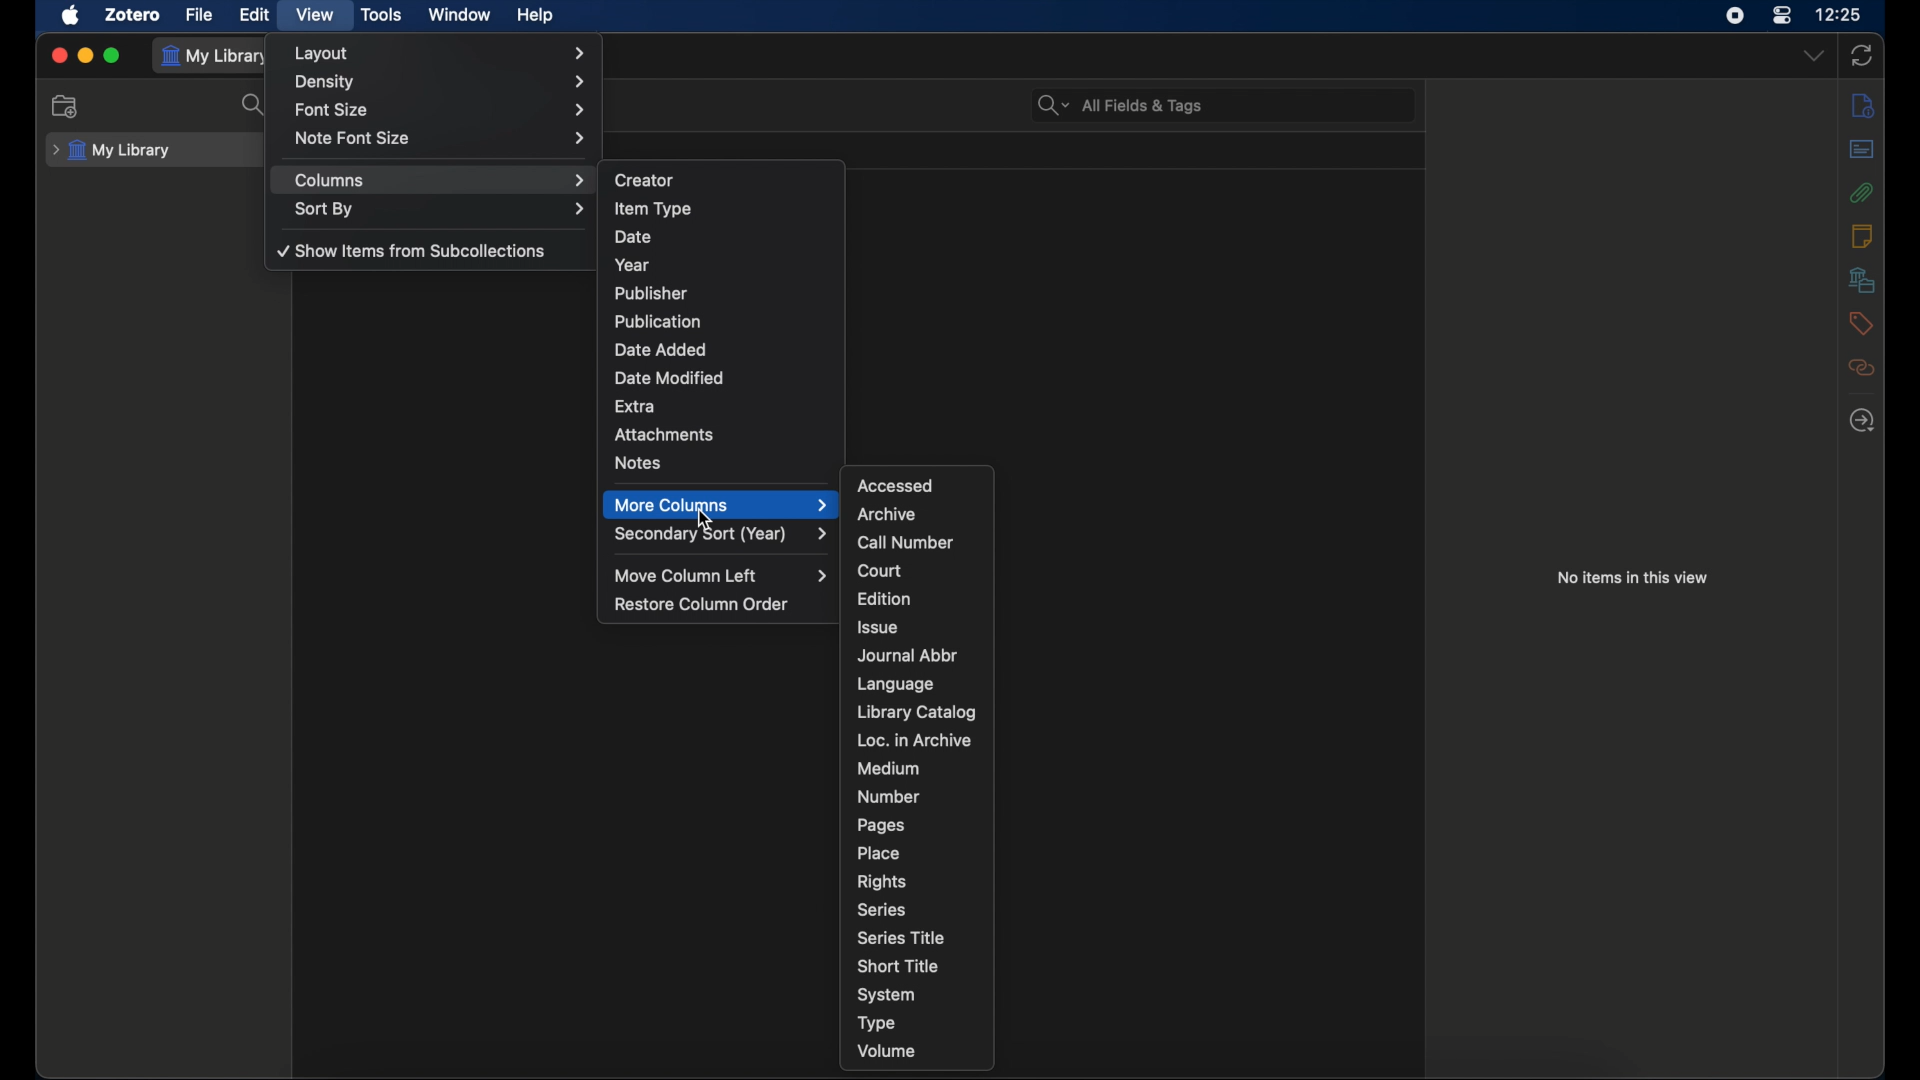 The image size is (1920, 1080). Describe the element at coordinates (887, 1050) in the screenshot. I see `volume` at that location.